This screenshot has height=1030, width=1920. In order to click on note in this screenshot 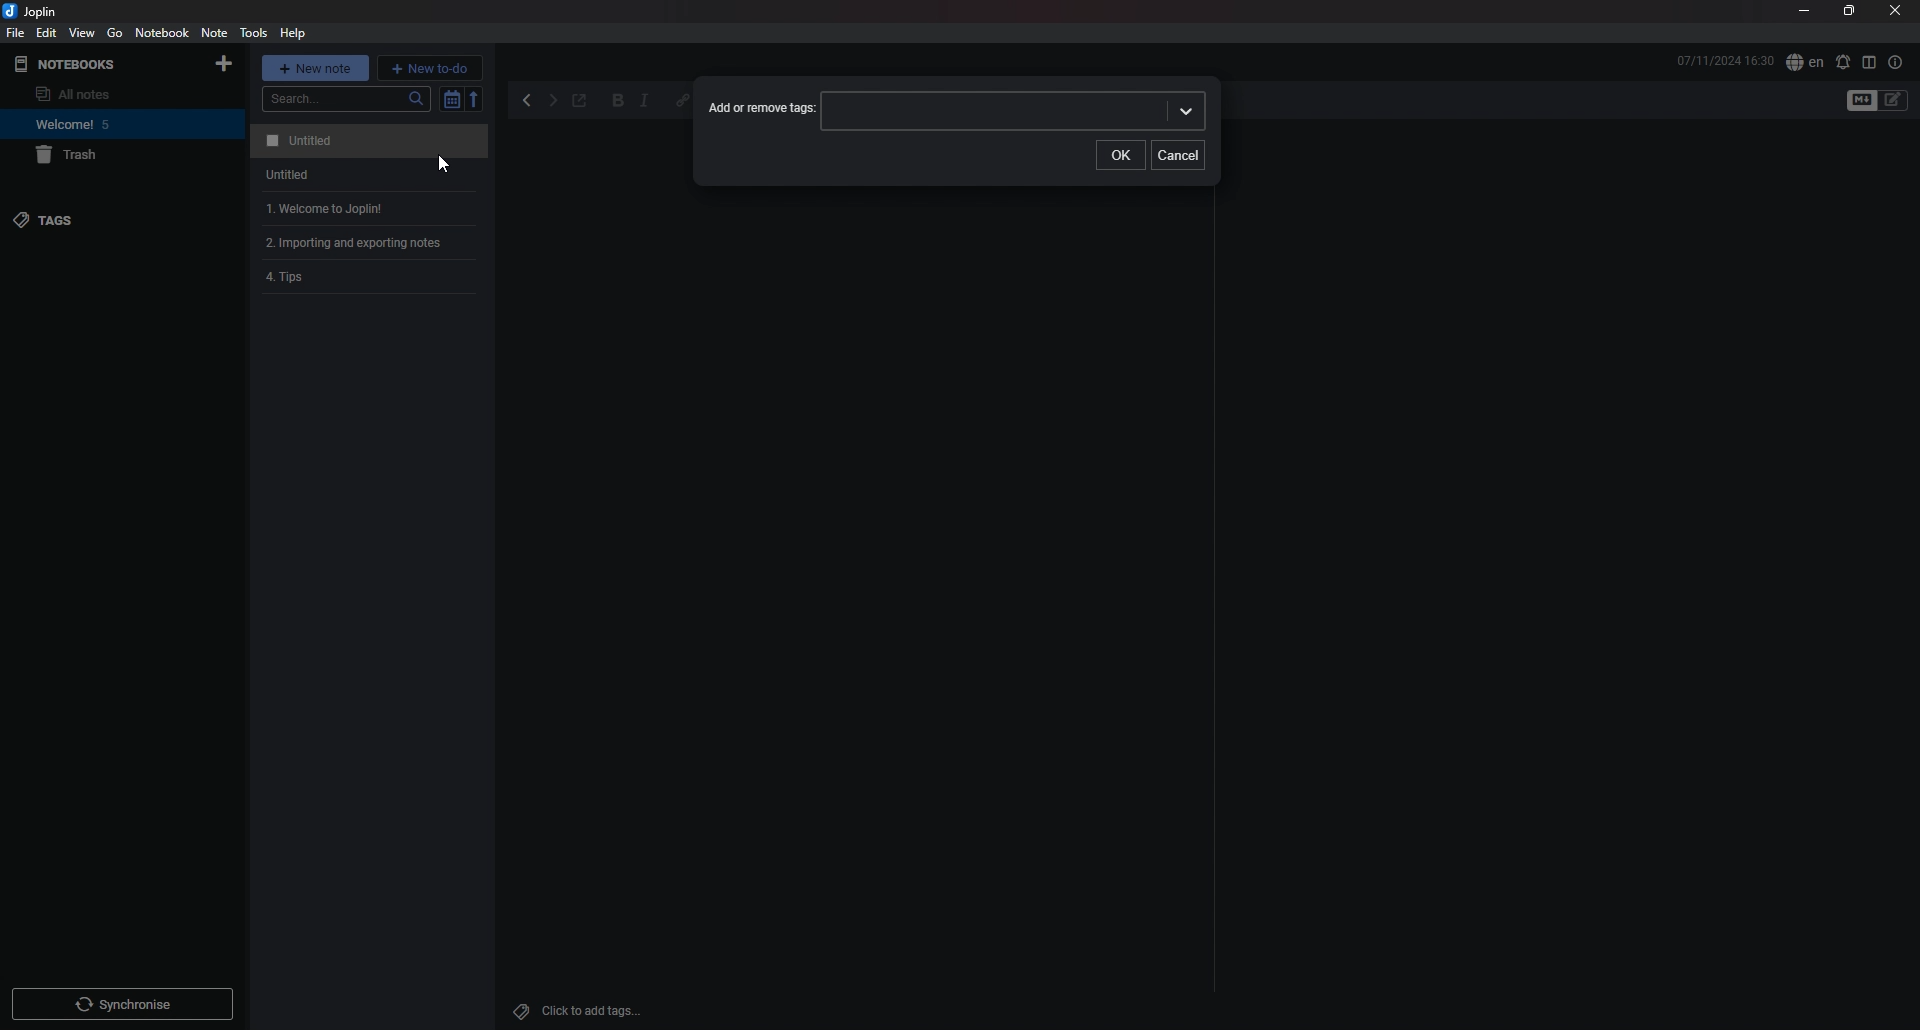, I will do `click(365, 175)`.